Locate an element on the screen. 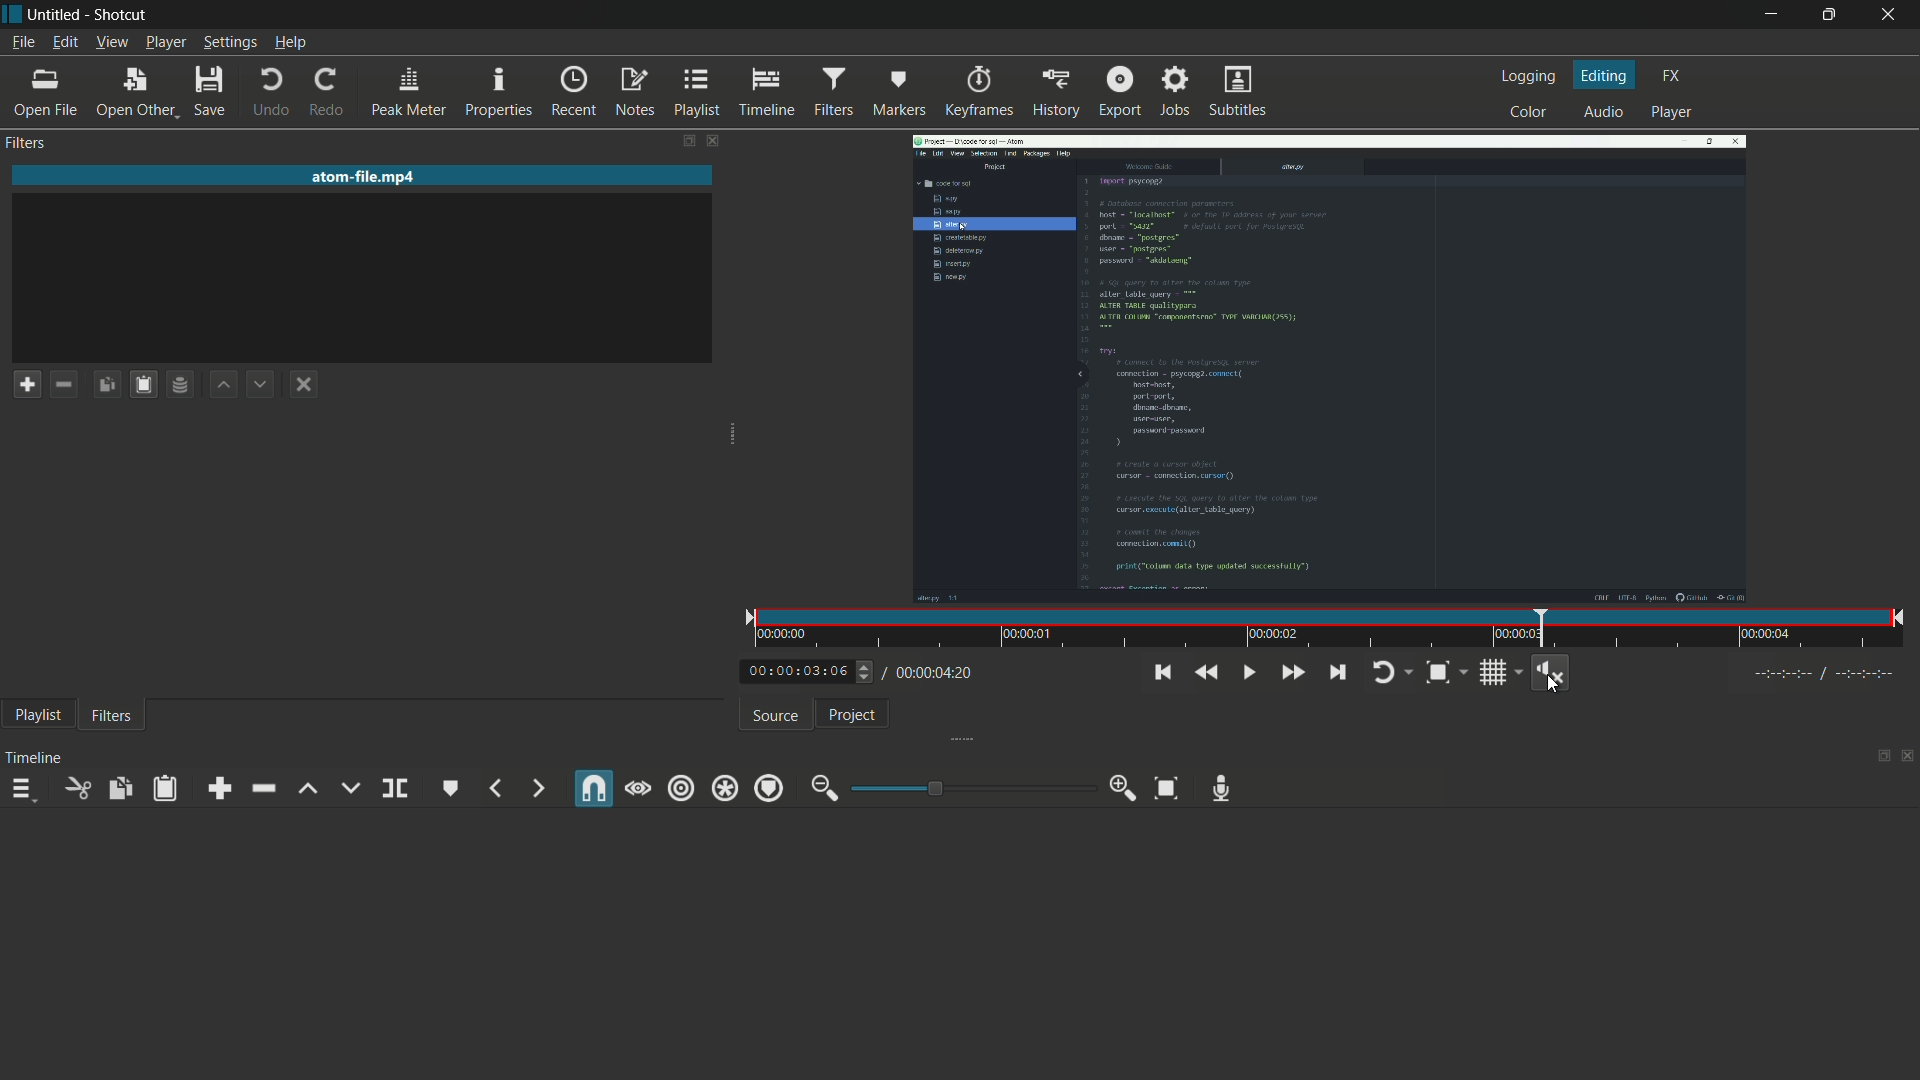  change layout is located at coordinates (1880, 755).